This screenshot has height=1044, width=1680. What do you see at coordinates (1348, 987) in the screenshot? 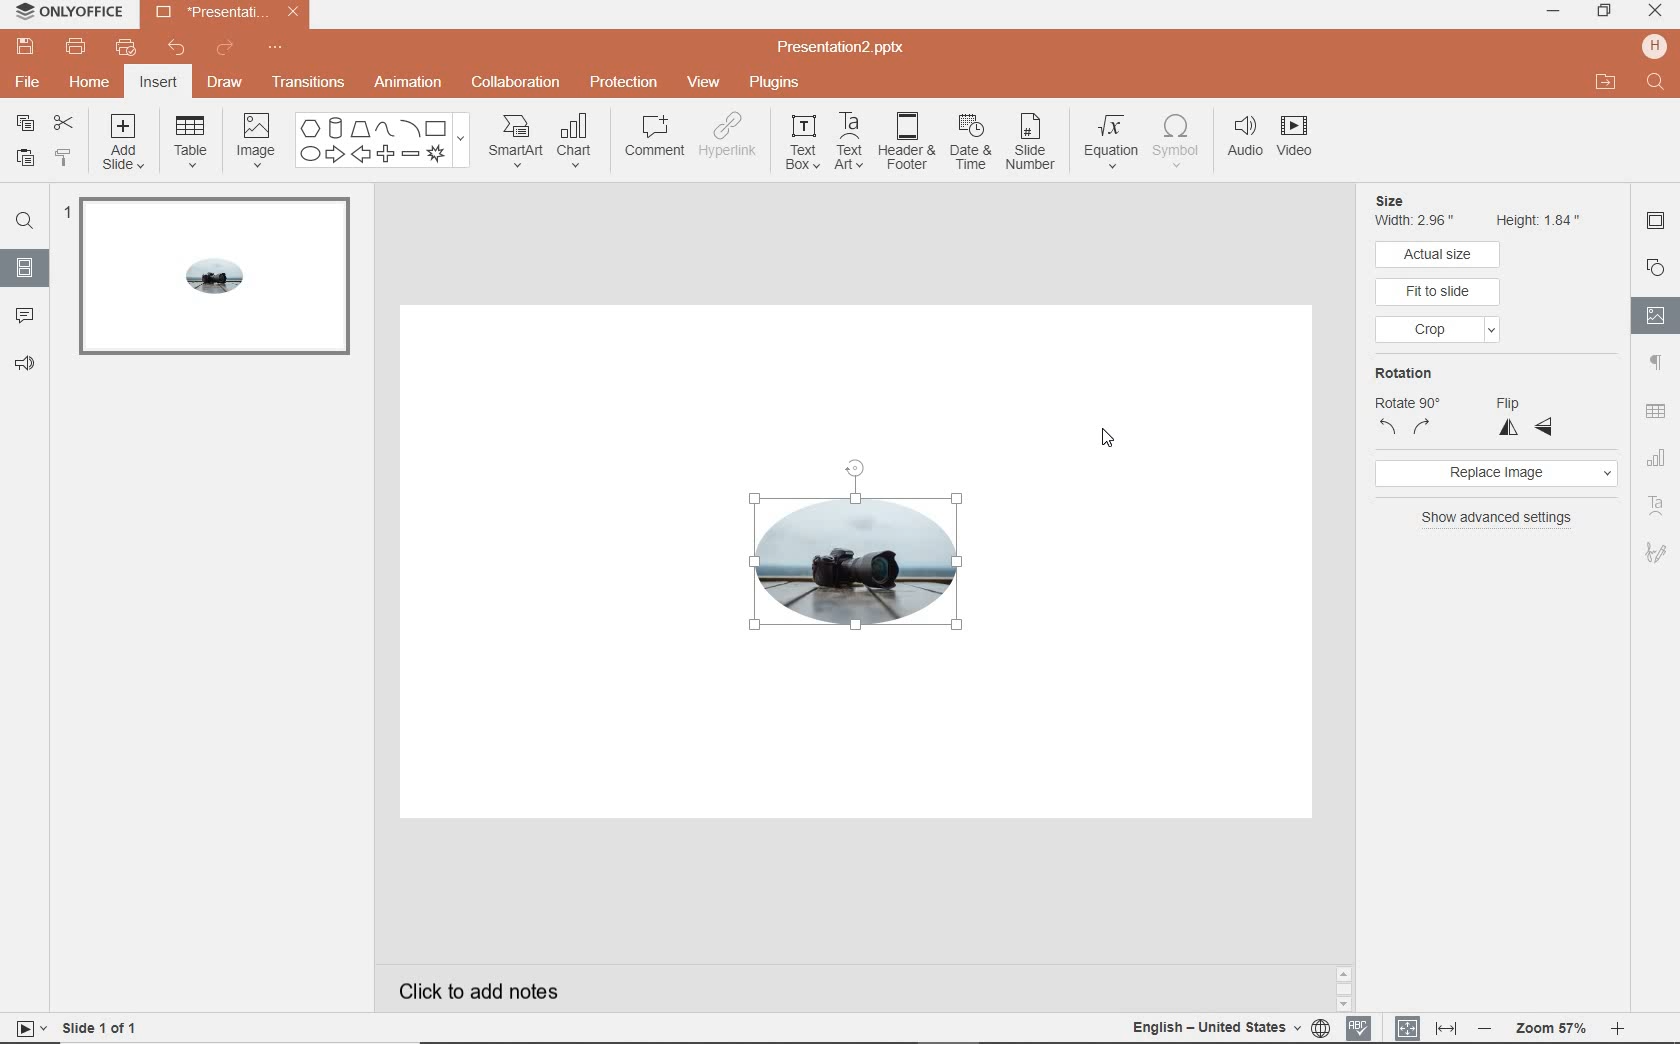
I see `scrollbar` at bounding box center [1348, 987].